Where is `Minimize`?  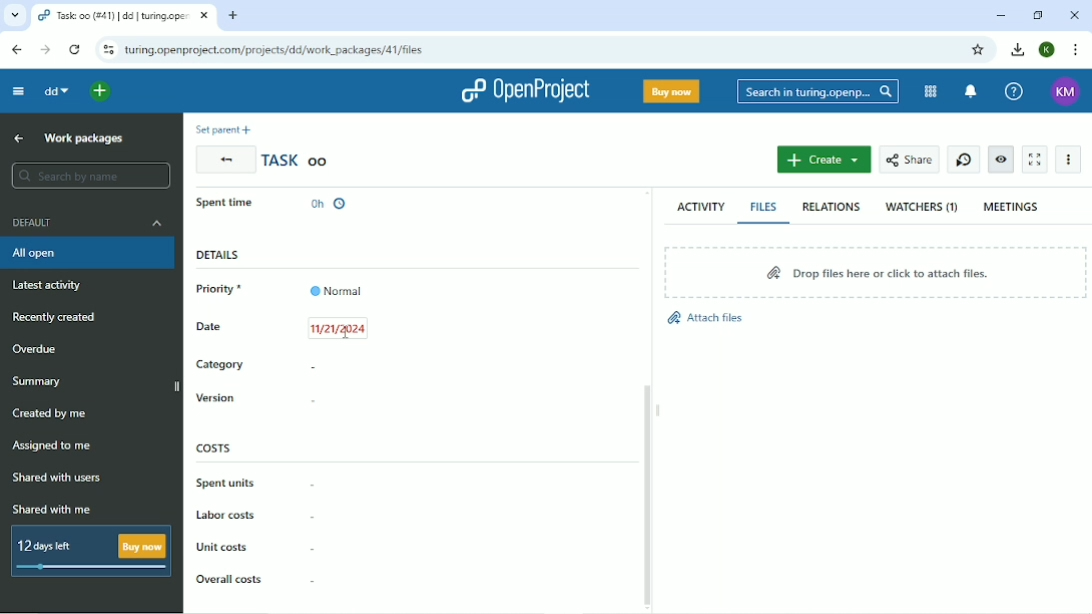
Minimize is located at coordinates (1003, 15).